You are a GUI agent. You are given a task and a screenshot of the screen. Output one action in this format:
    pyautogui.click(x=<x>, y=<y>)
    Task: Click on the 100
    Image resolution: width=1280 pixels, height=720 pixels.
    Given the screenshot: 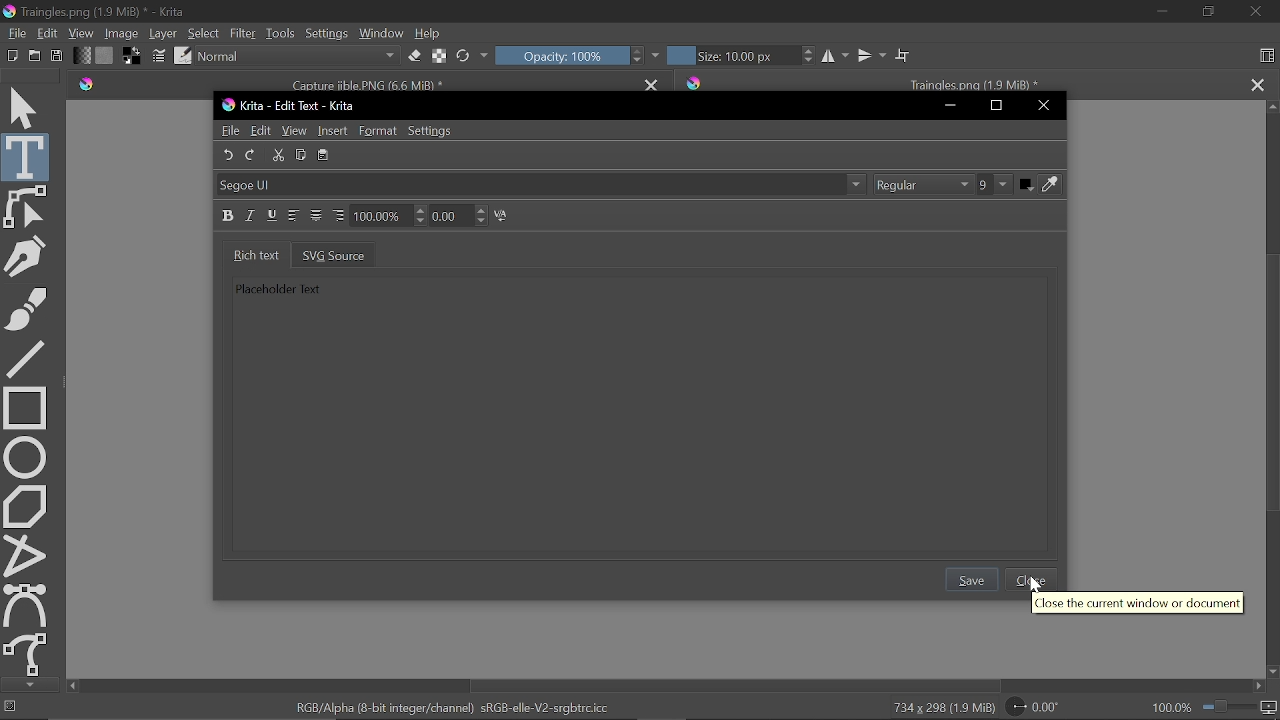 What is the action you would take?
    pyautogui.click(x=1170, y=710)
    